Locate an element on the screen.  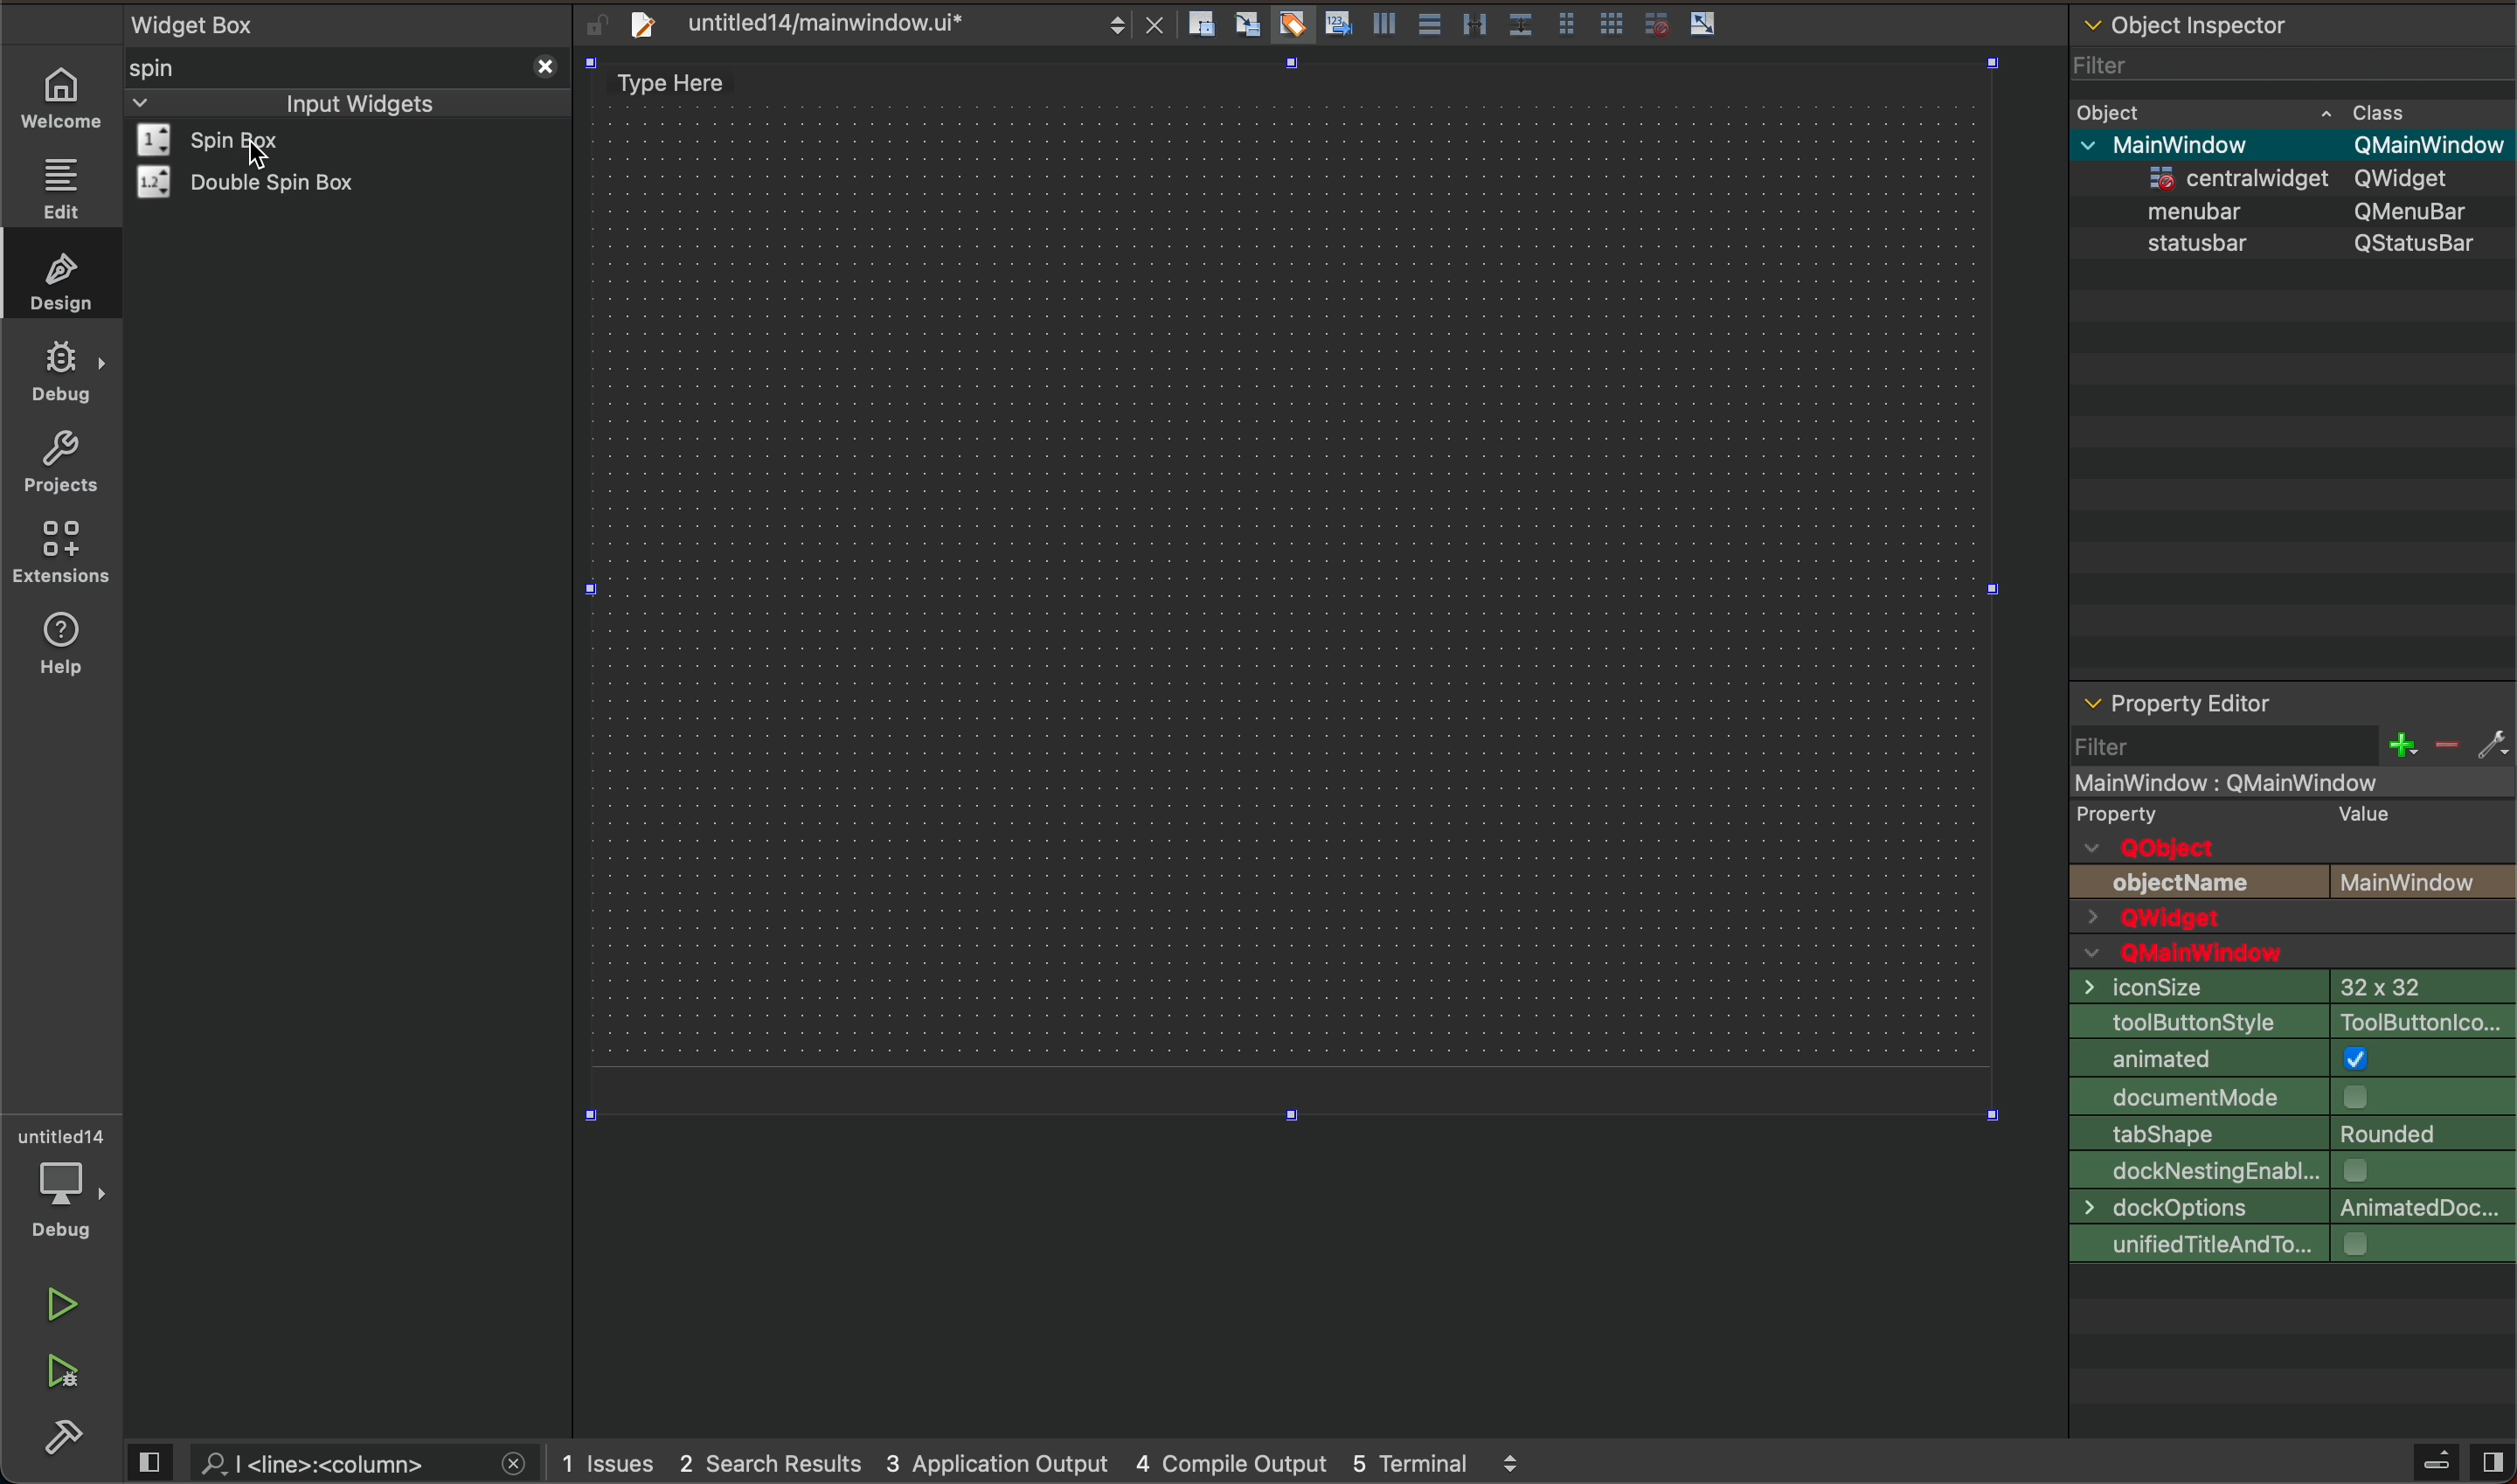
debug is located at coordinates (62, 373).